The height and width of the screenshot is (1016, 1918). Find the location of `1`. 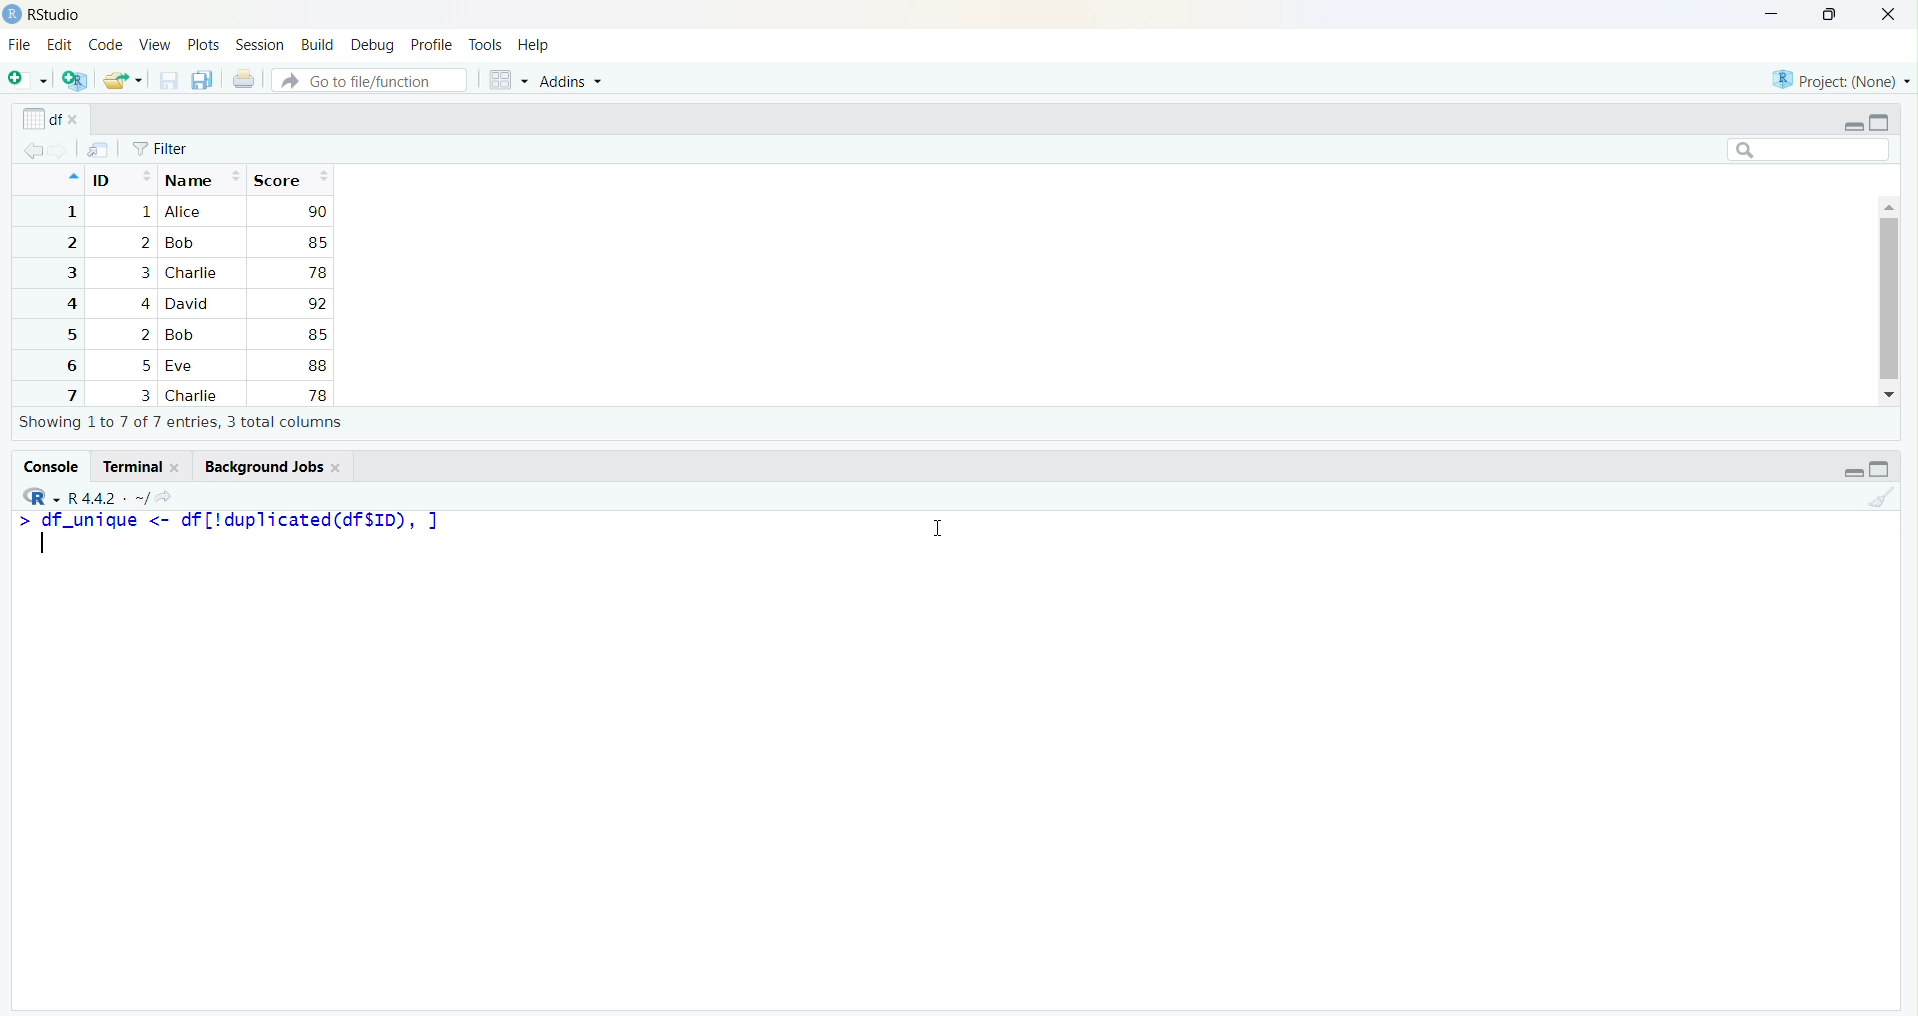

1 is located at coordinates (69, 212).